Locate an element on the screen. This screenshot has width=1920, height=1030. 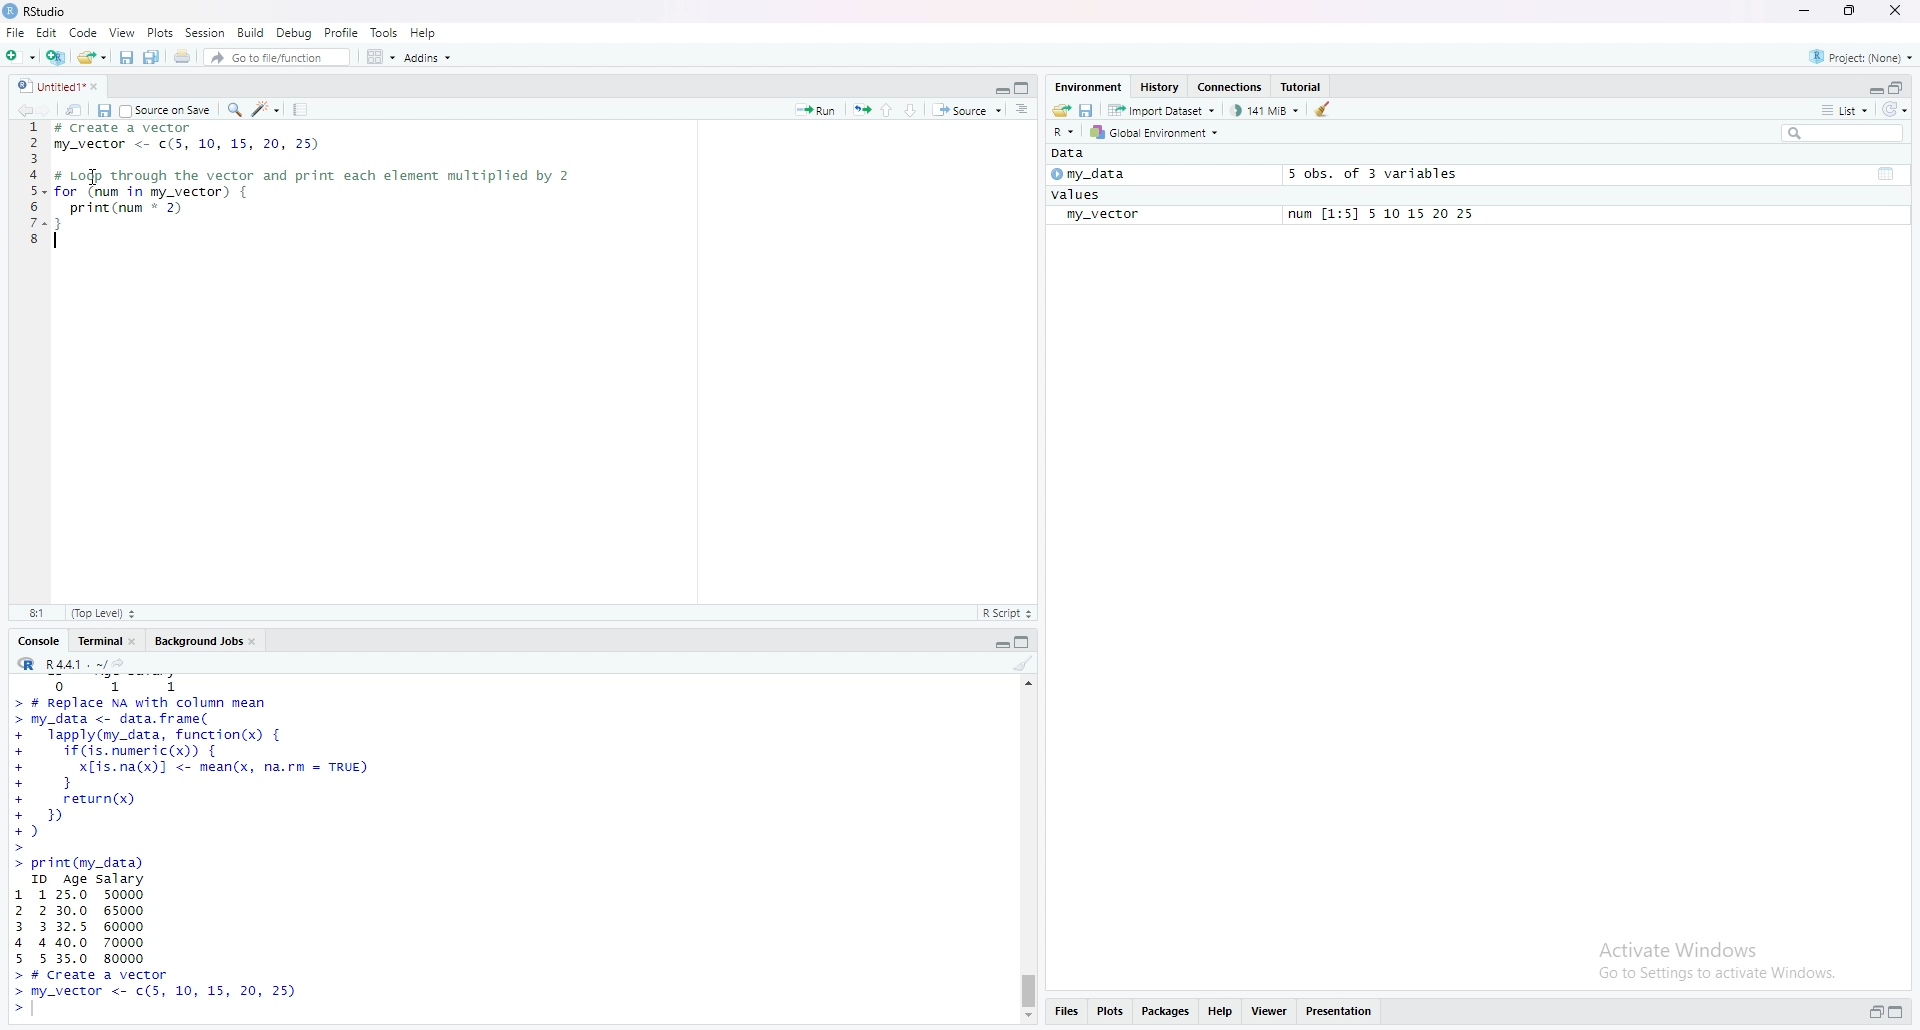
save current document is located at coordinates (104, 110).